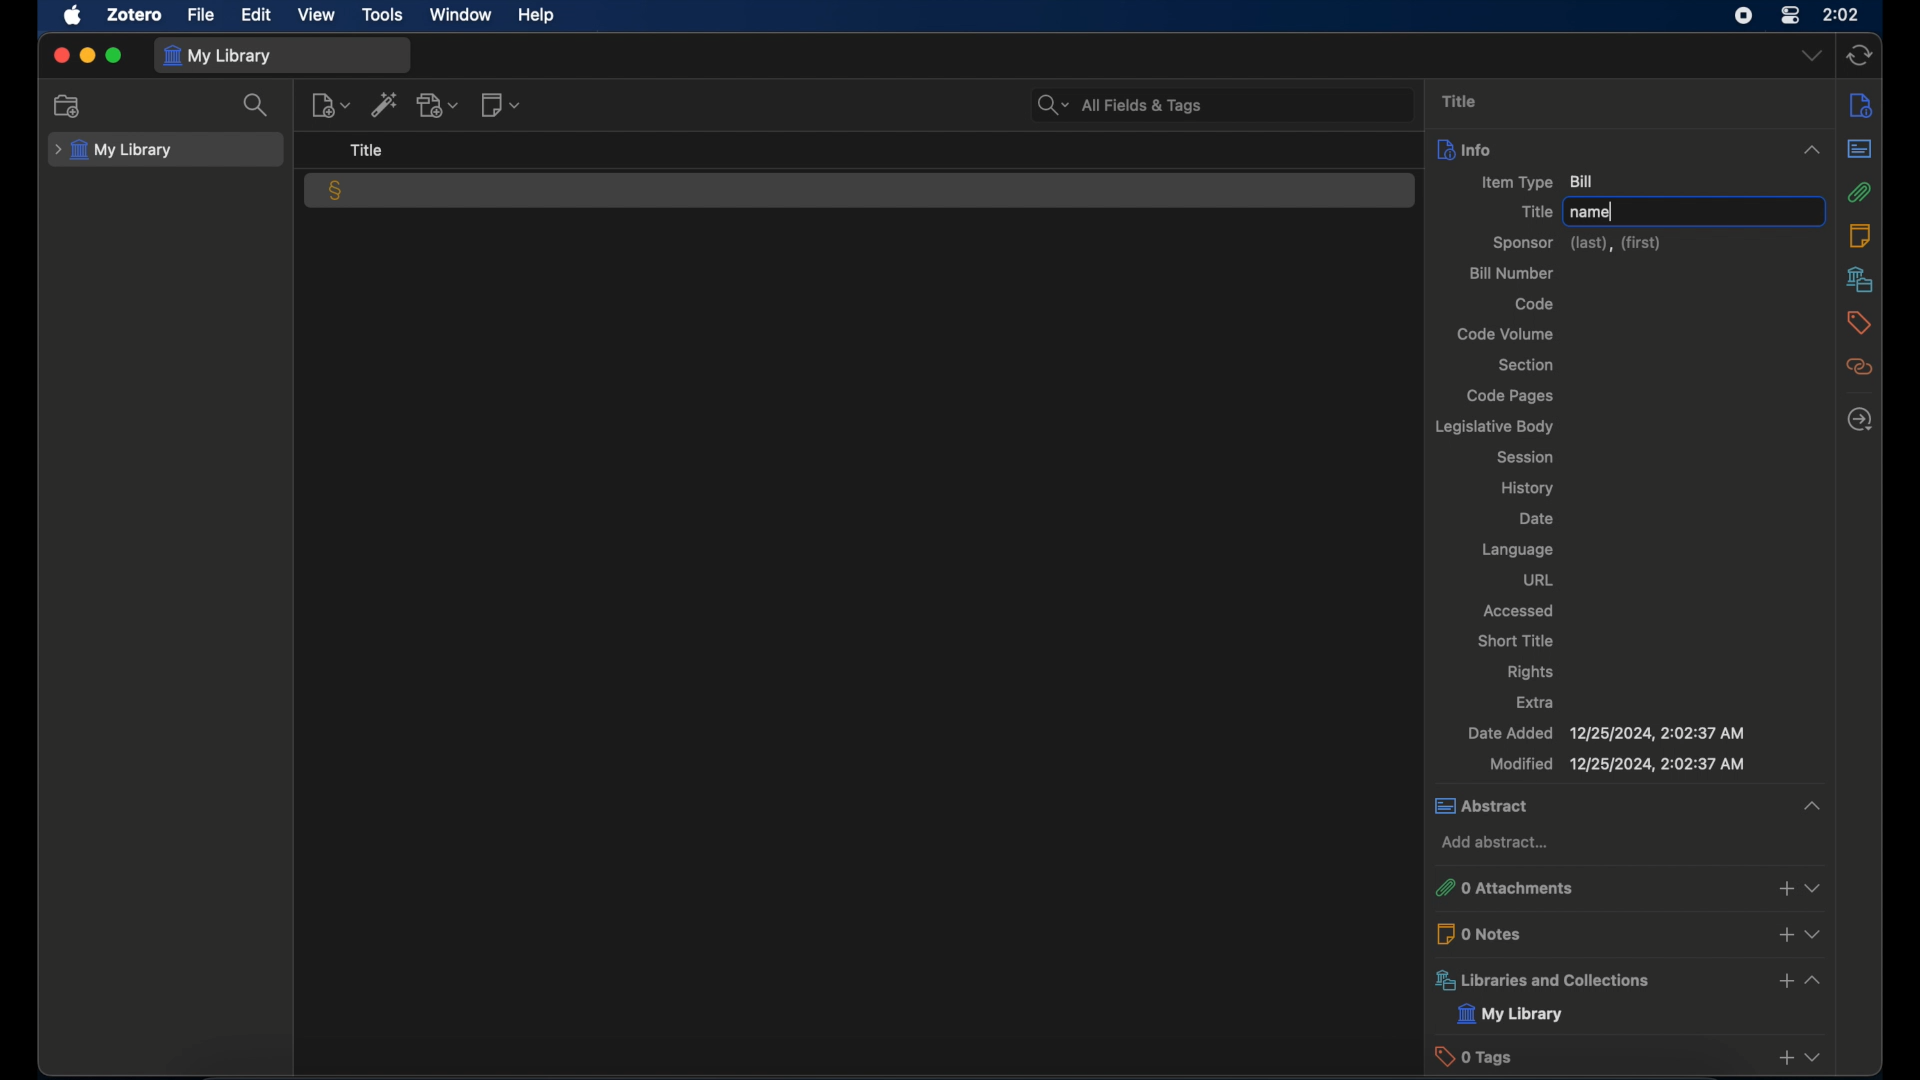 The height and width of the screenshot is (1080, 1920). Describe the element at coordinates (1120, 105) in the screenshot. I see `search` at that location.